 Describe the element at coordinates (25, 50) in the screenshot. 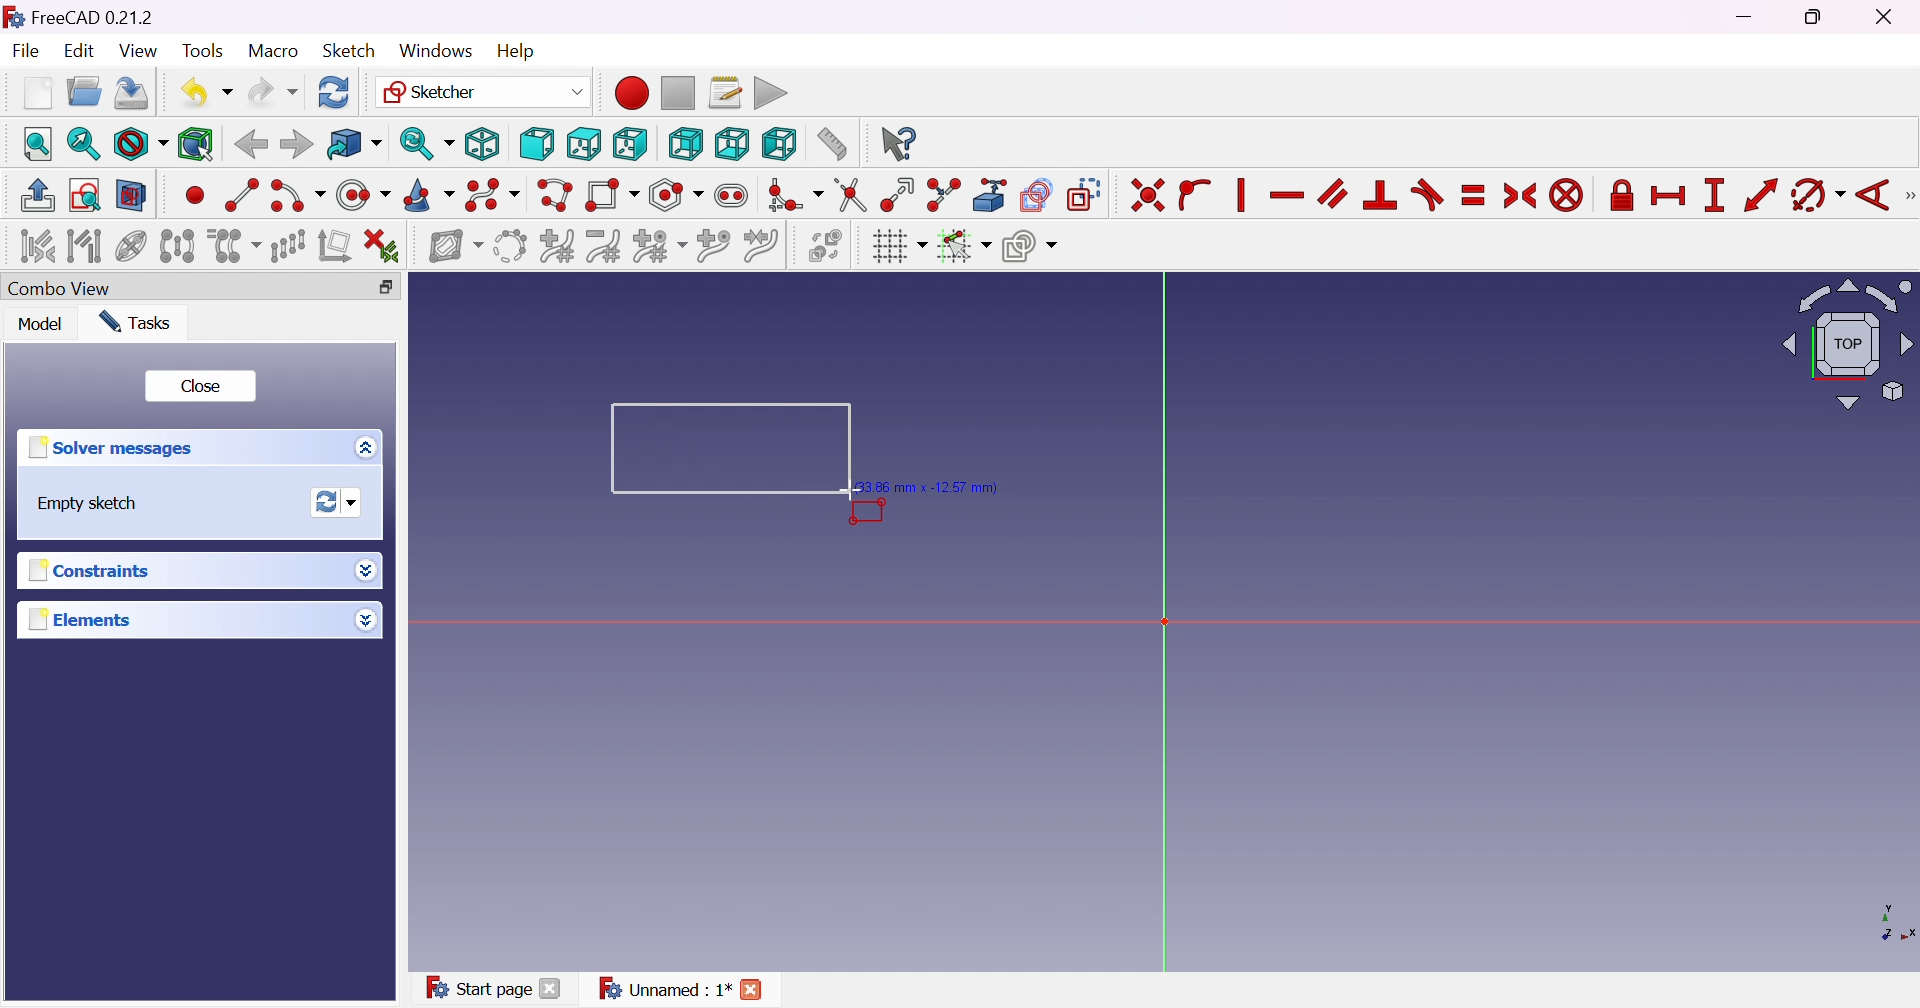

I see `File` at that location.